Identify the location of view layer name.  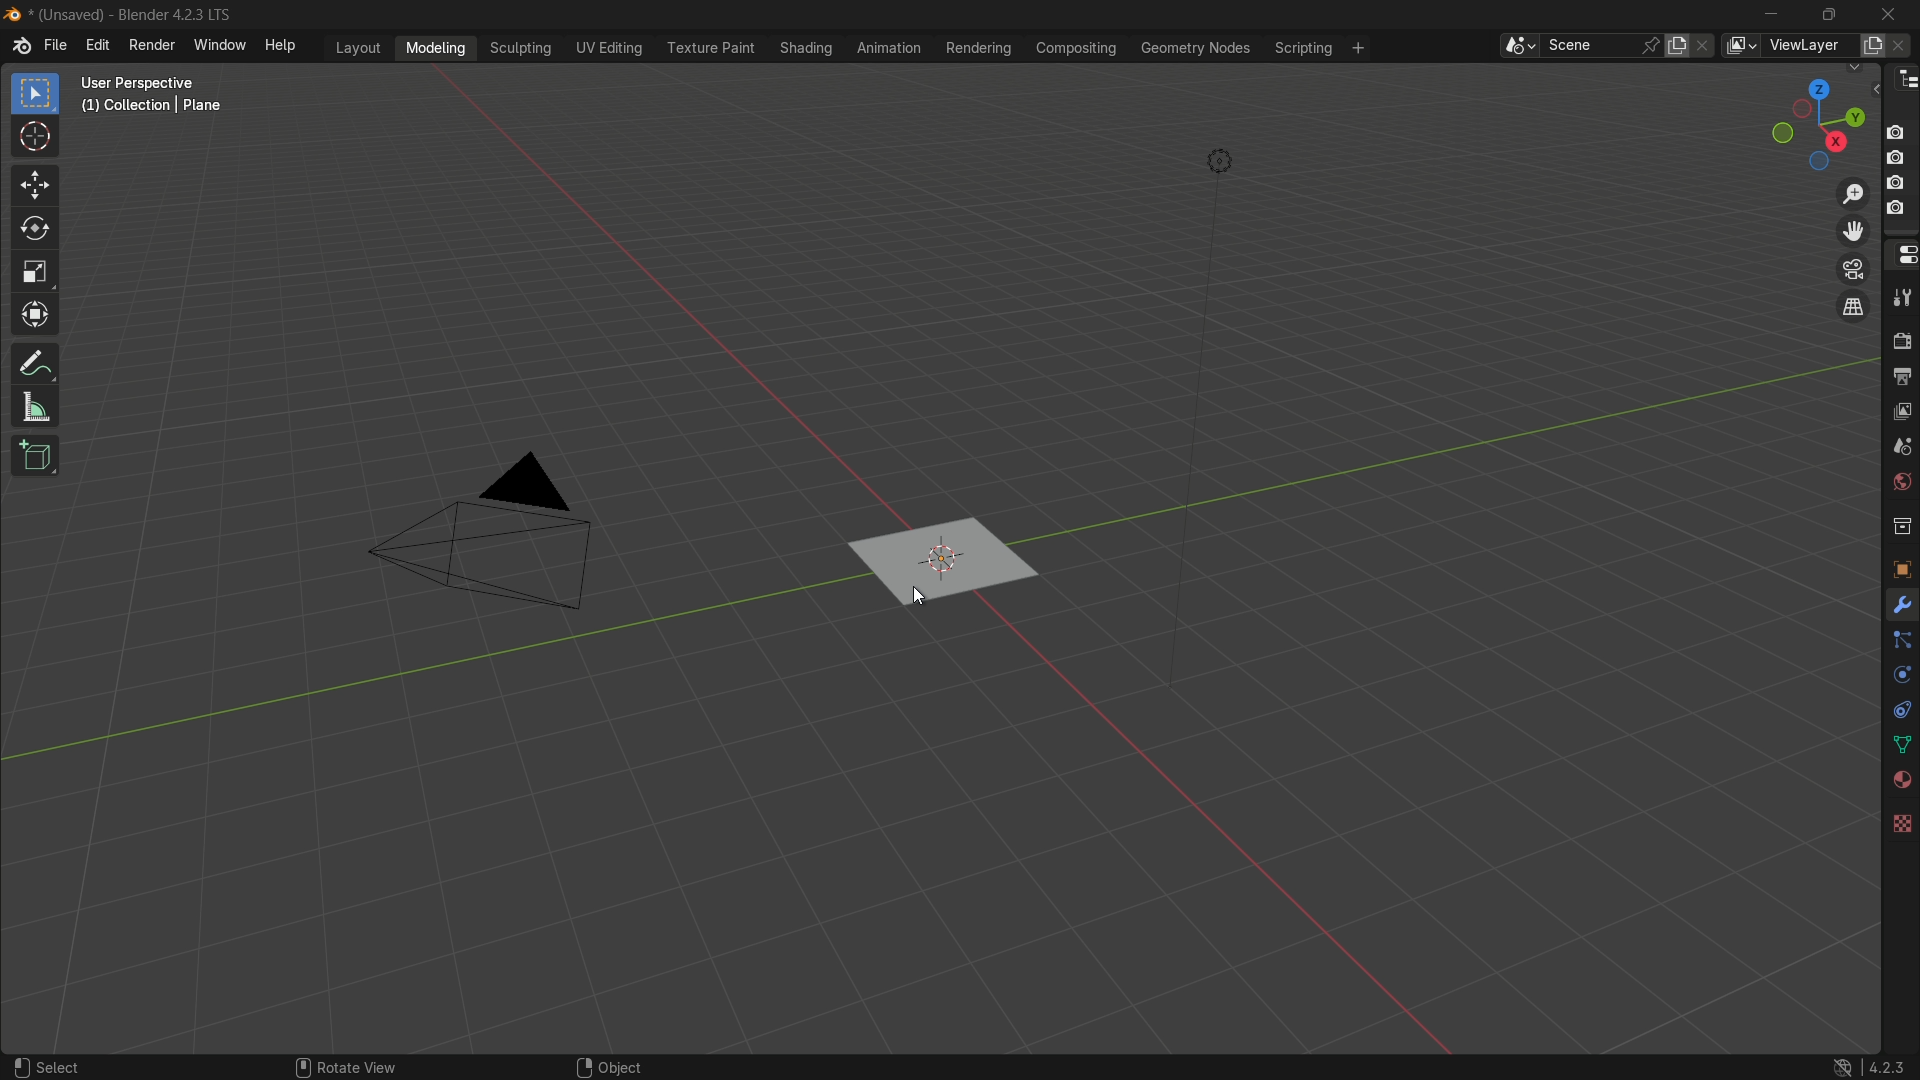
(1809, 44).